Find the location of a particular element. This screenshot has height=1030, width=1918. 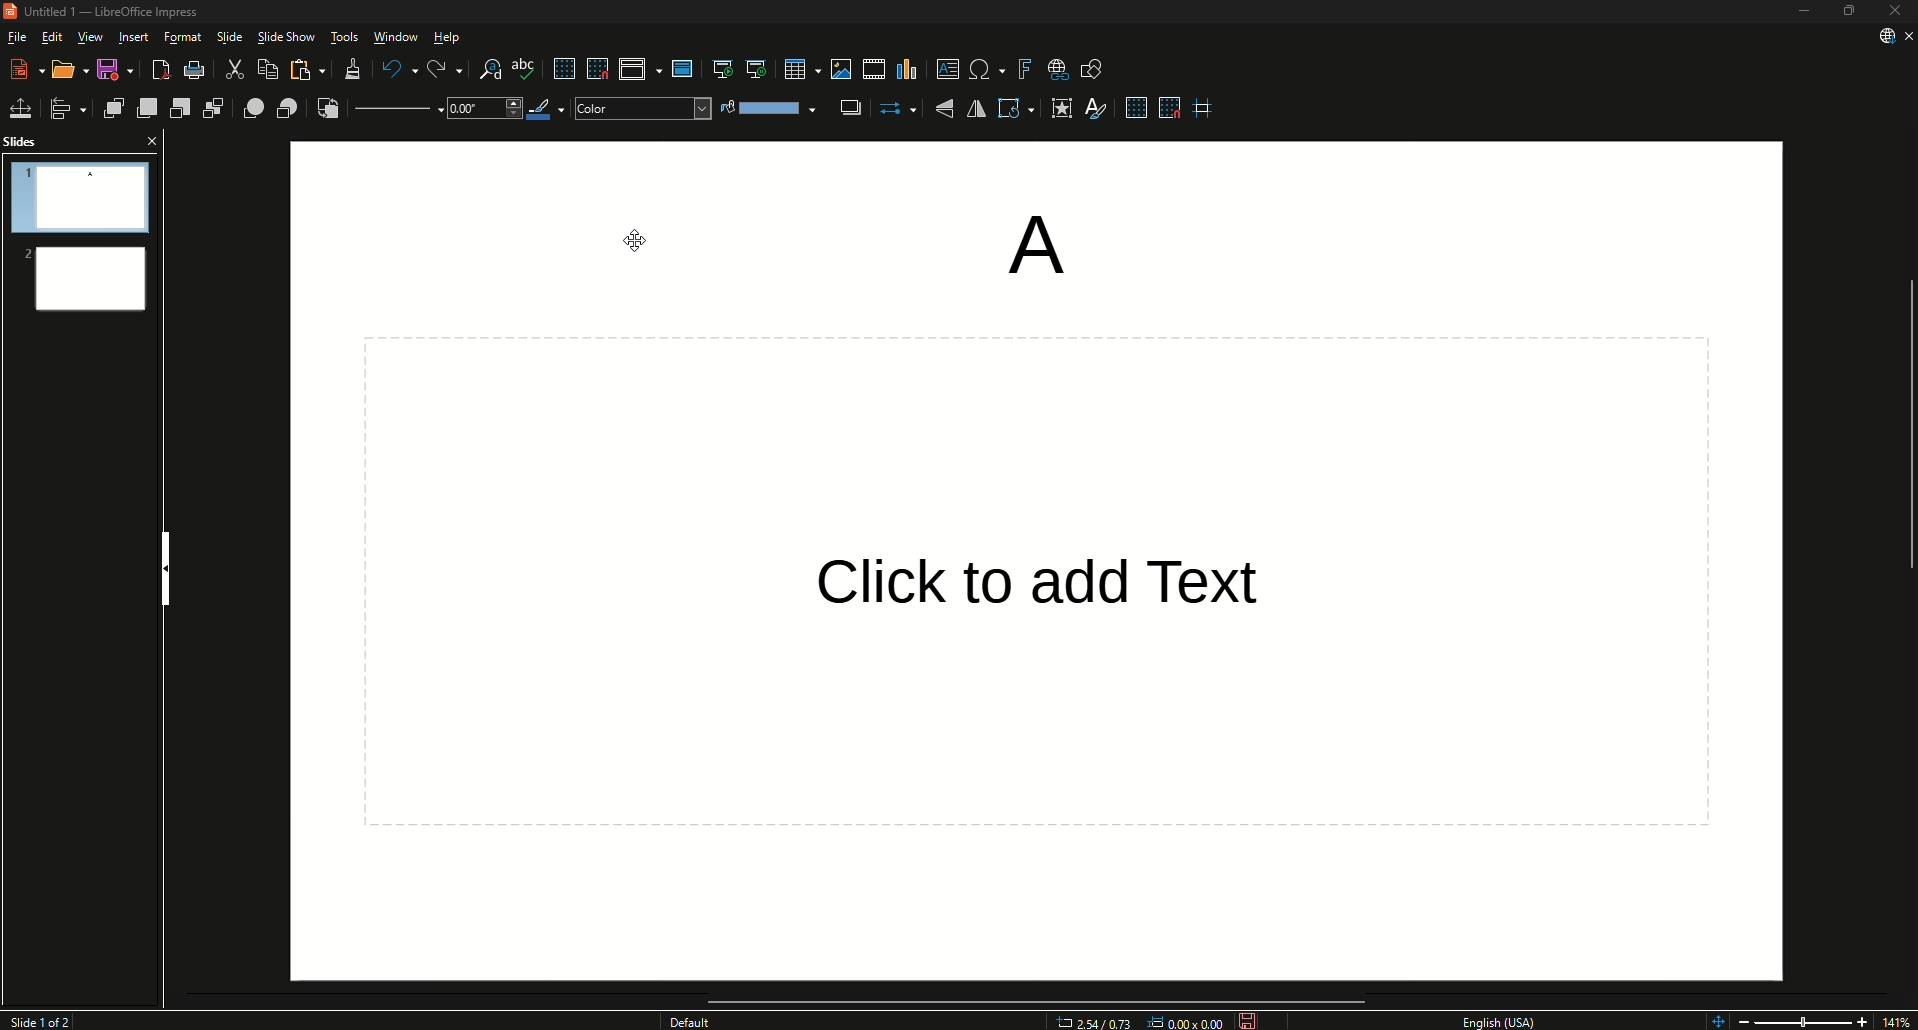

Minimize is located at coordinates (1804, 12).